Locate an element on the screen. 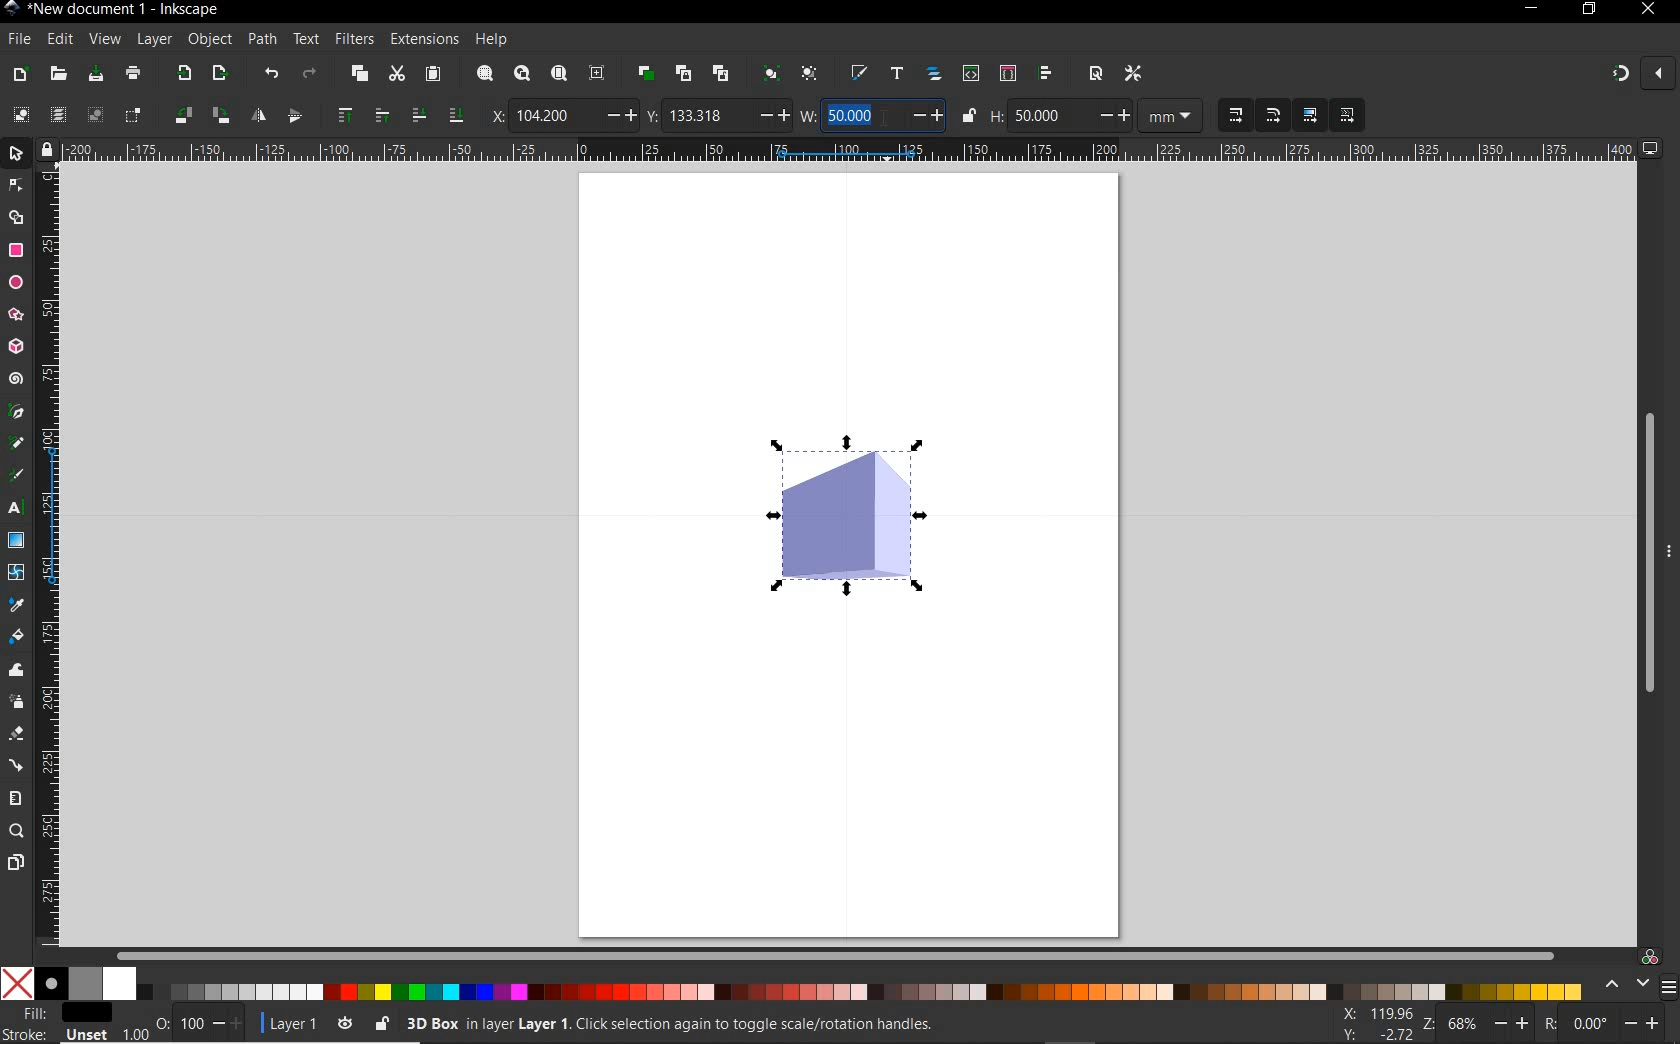  ungroup is located at coordinates (812, 74).